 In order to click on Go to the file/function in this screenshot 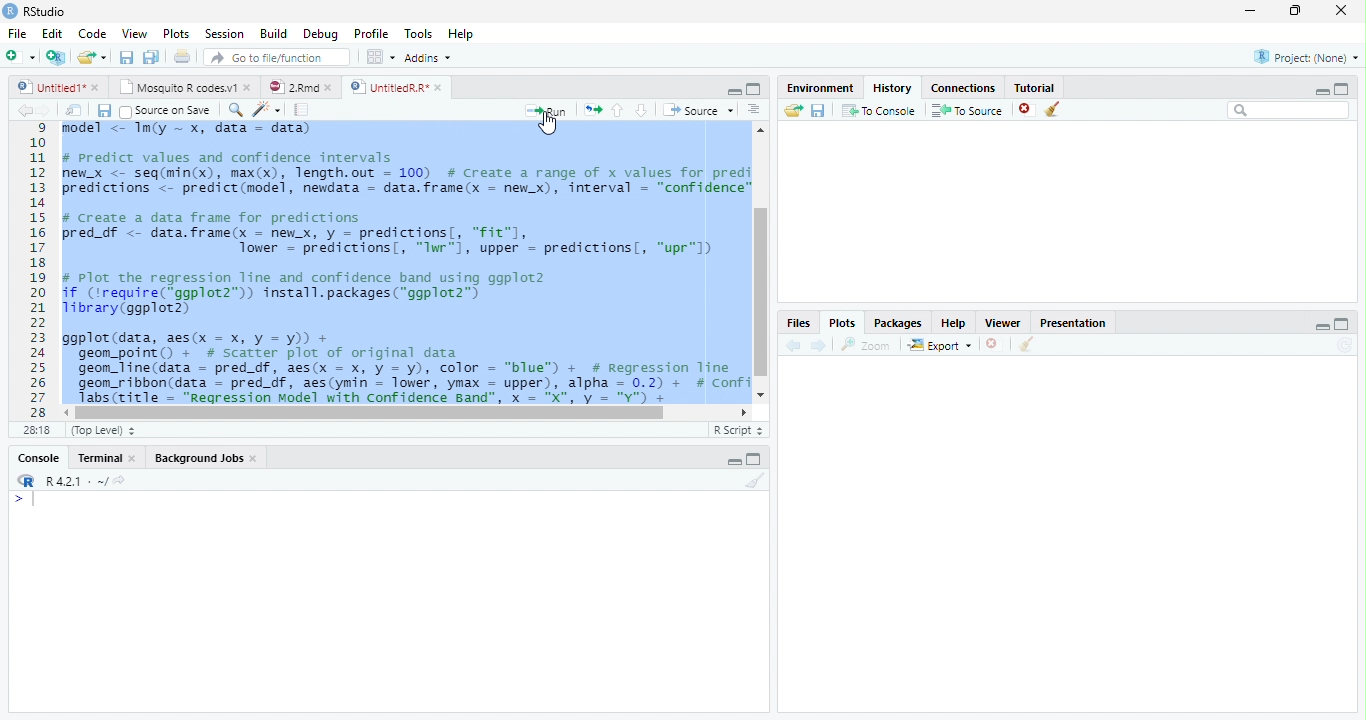, I will do `click(278, 58)`.